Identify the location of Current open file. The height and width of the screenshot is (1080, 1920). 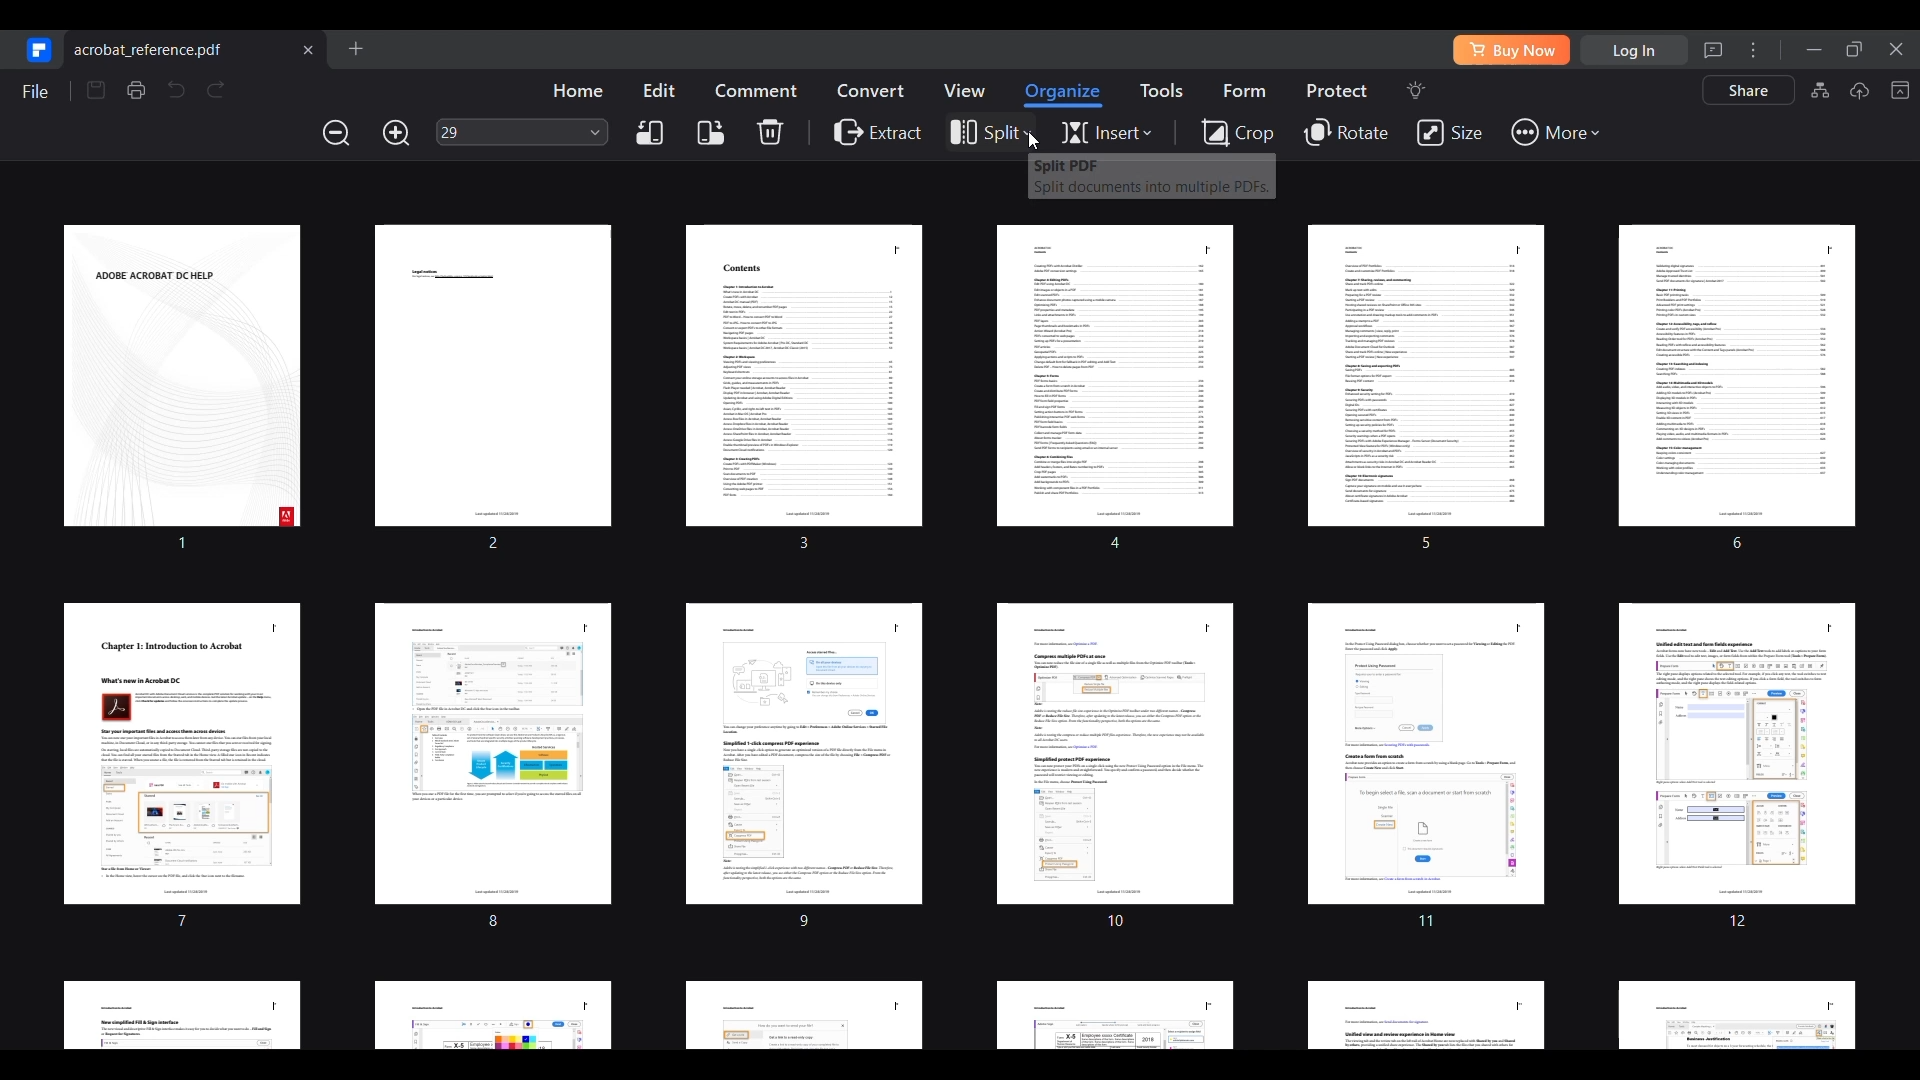
(197, 48).